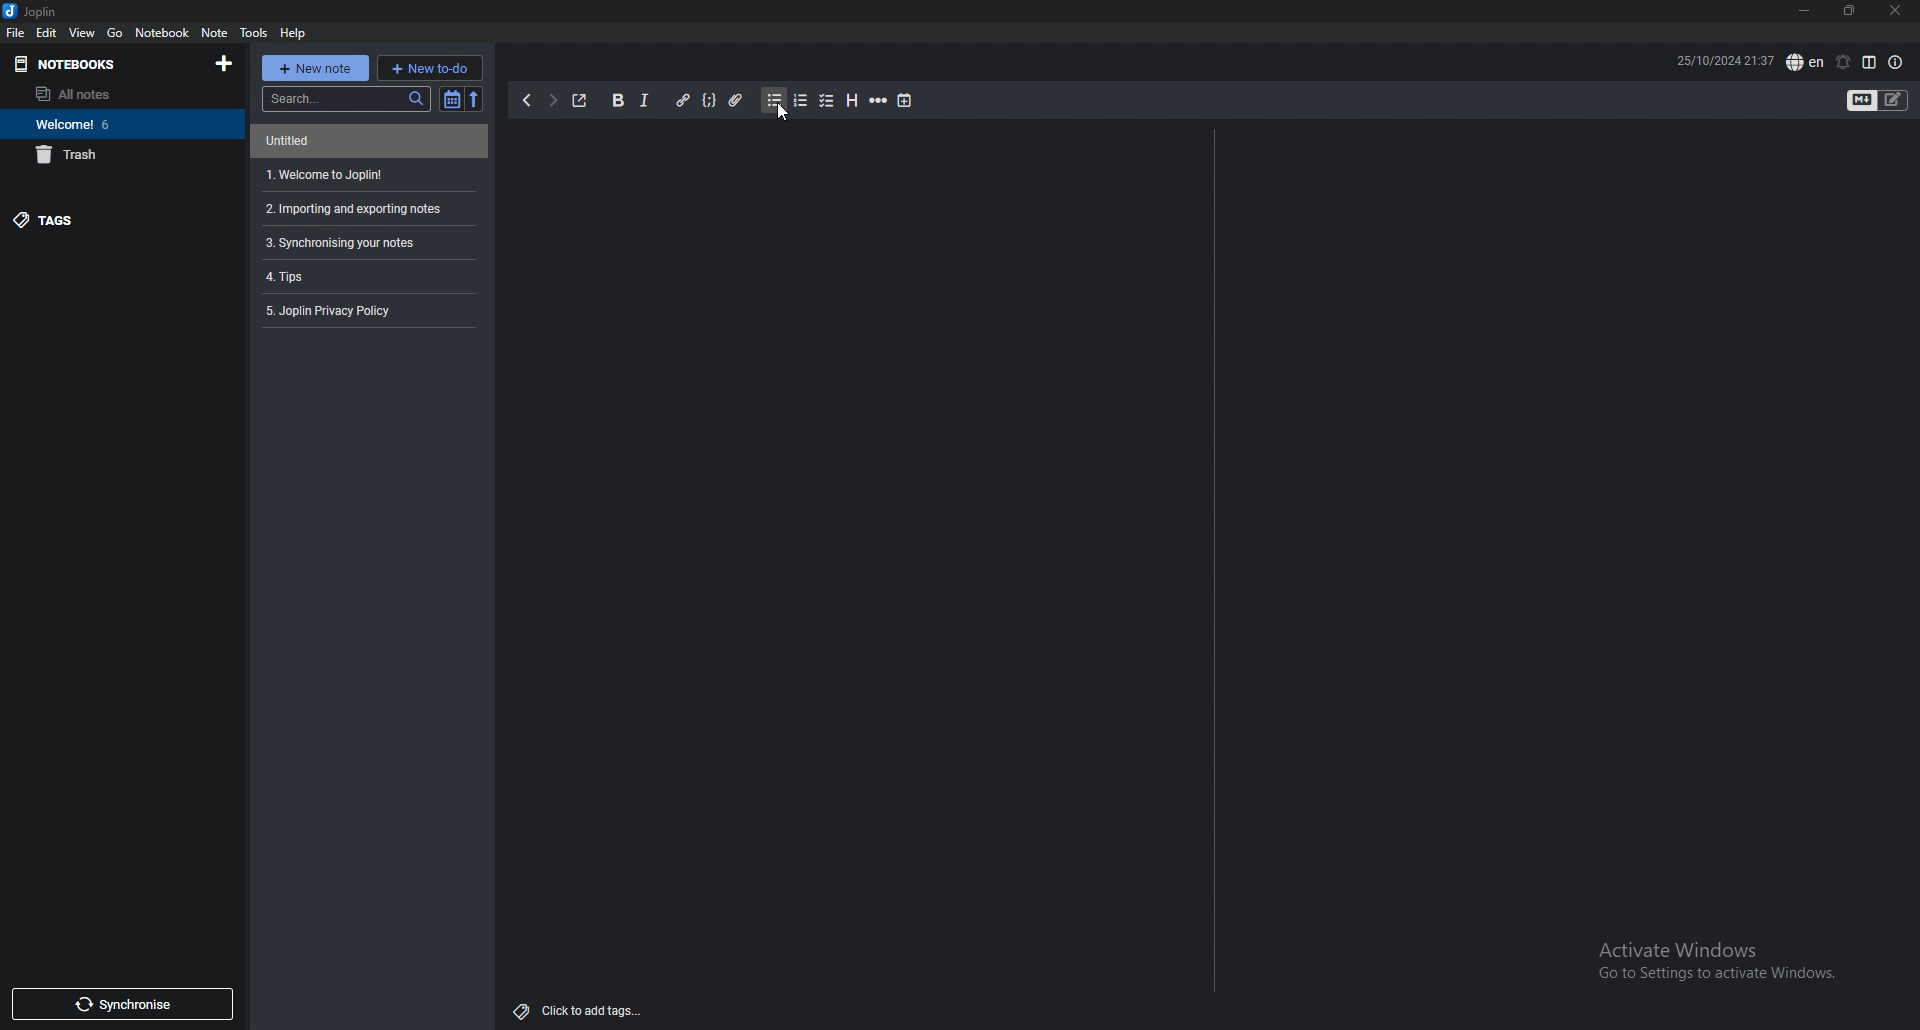  What do you see at coordinates (617, 102) in the screenshot?
I see `Bold` at bounding box center [617, 102].